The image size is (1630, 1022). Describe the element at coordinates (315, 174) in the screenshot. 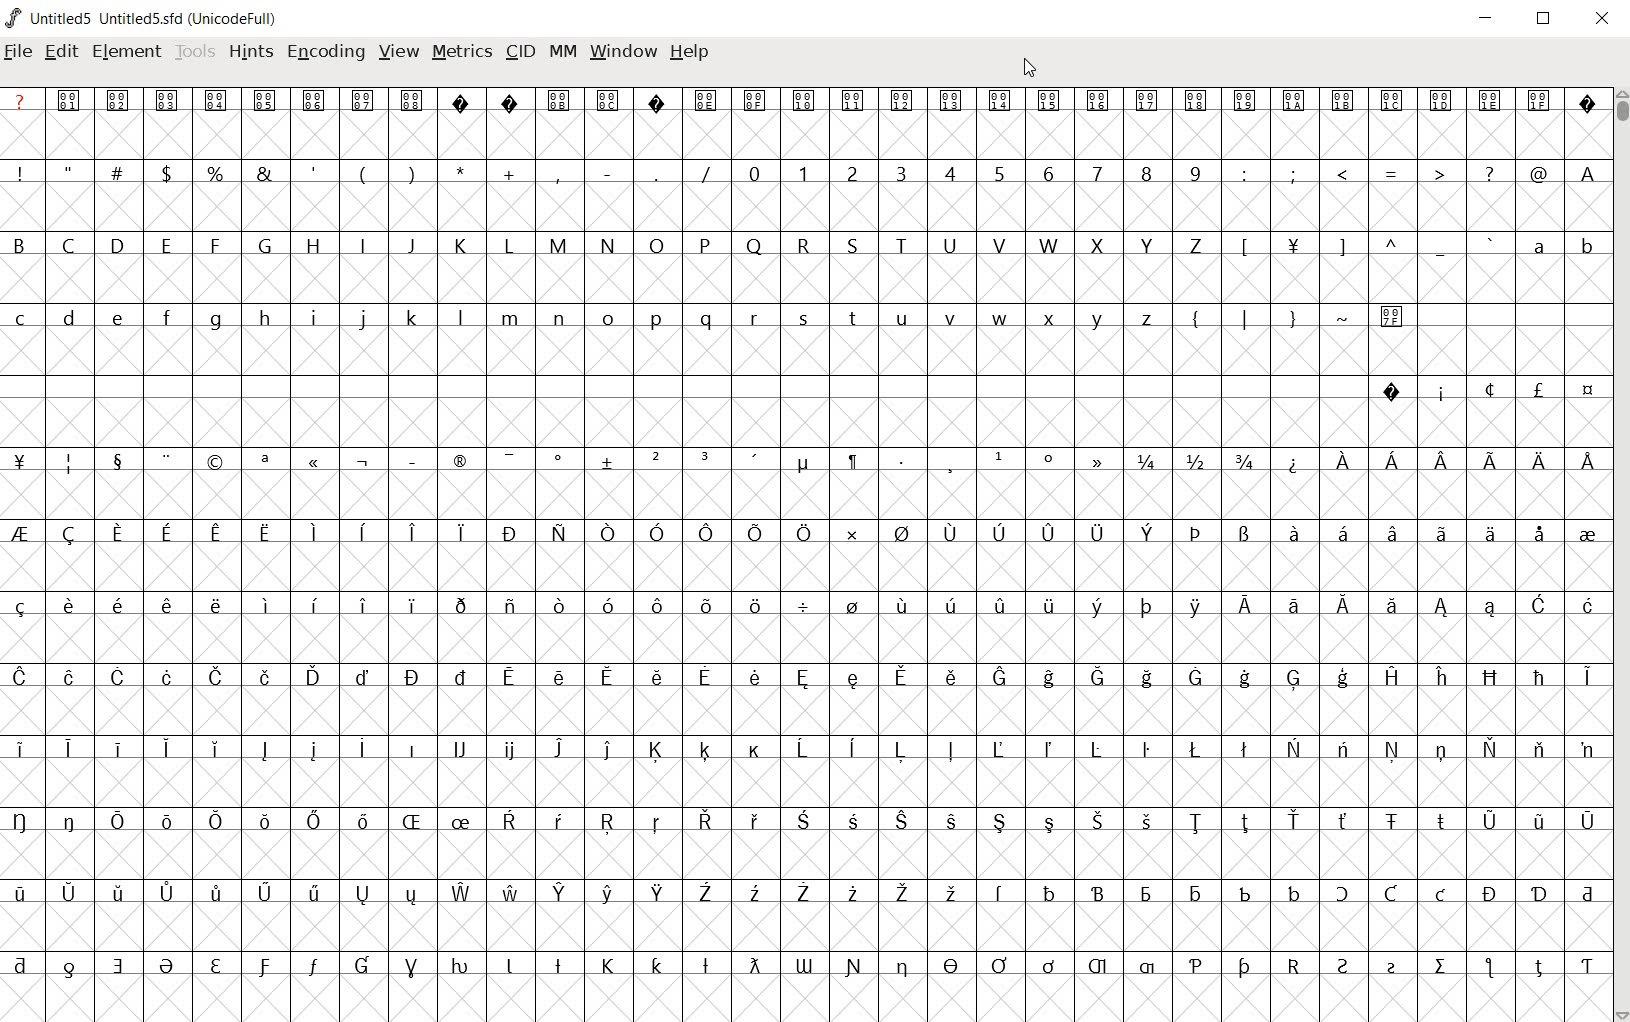

I see `'` at that location.